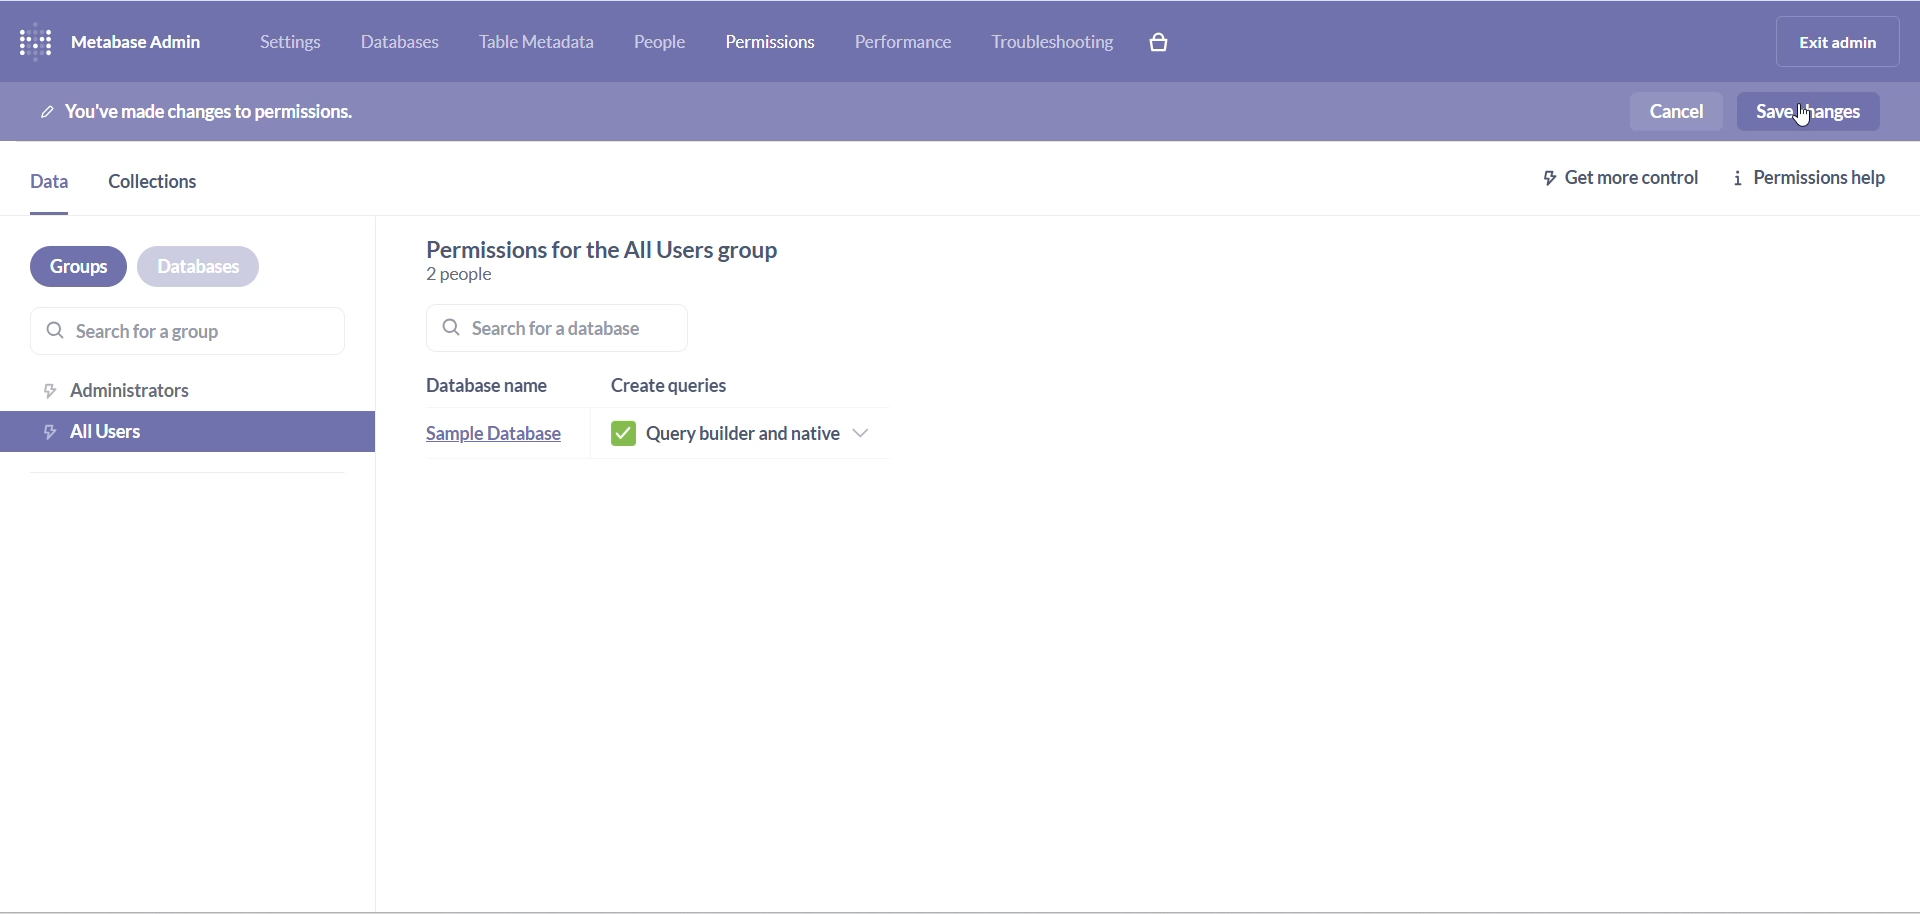 The width and height of the screenshot is (1920, 914). Describe the element at coordinates (595, 332) in the screenshot. I see `searchbar` at that location.